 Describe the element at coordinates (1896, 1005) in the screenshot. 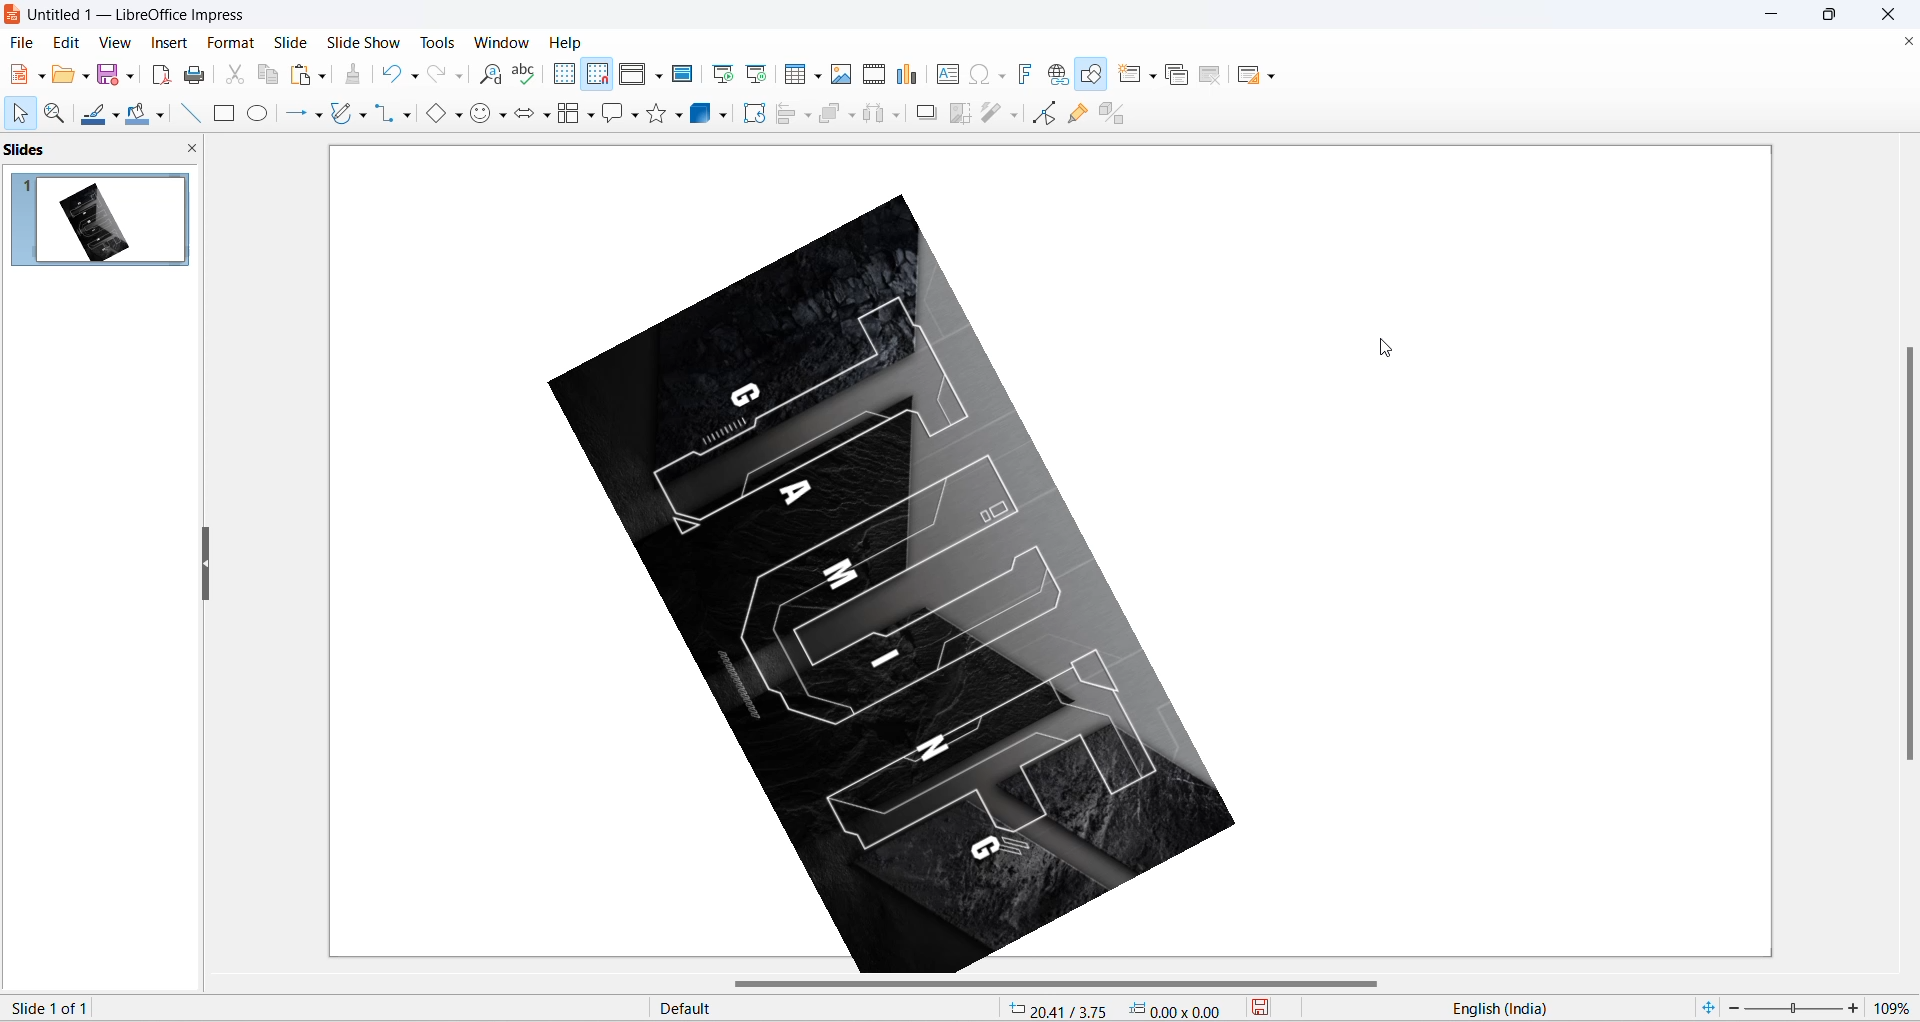

I see `zoom percentage` at that location.